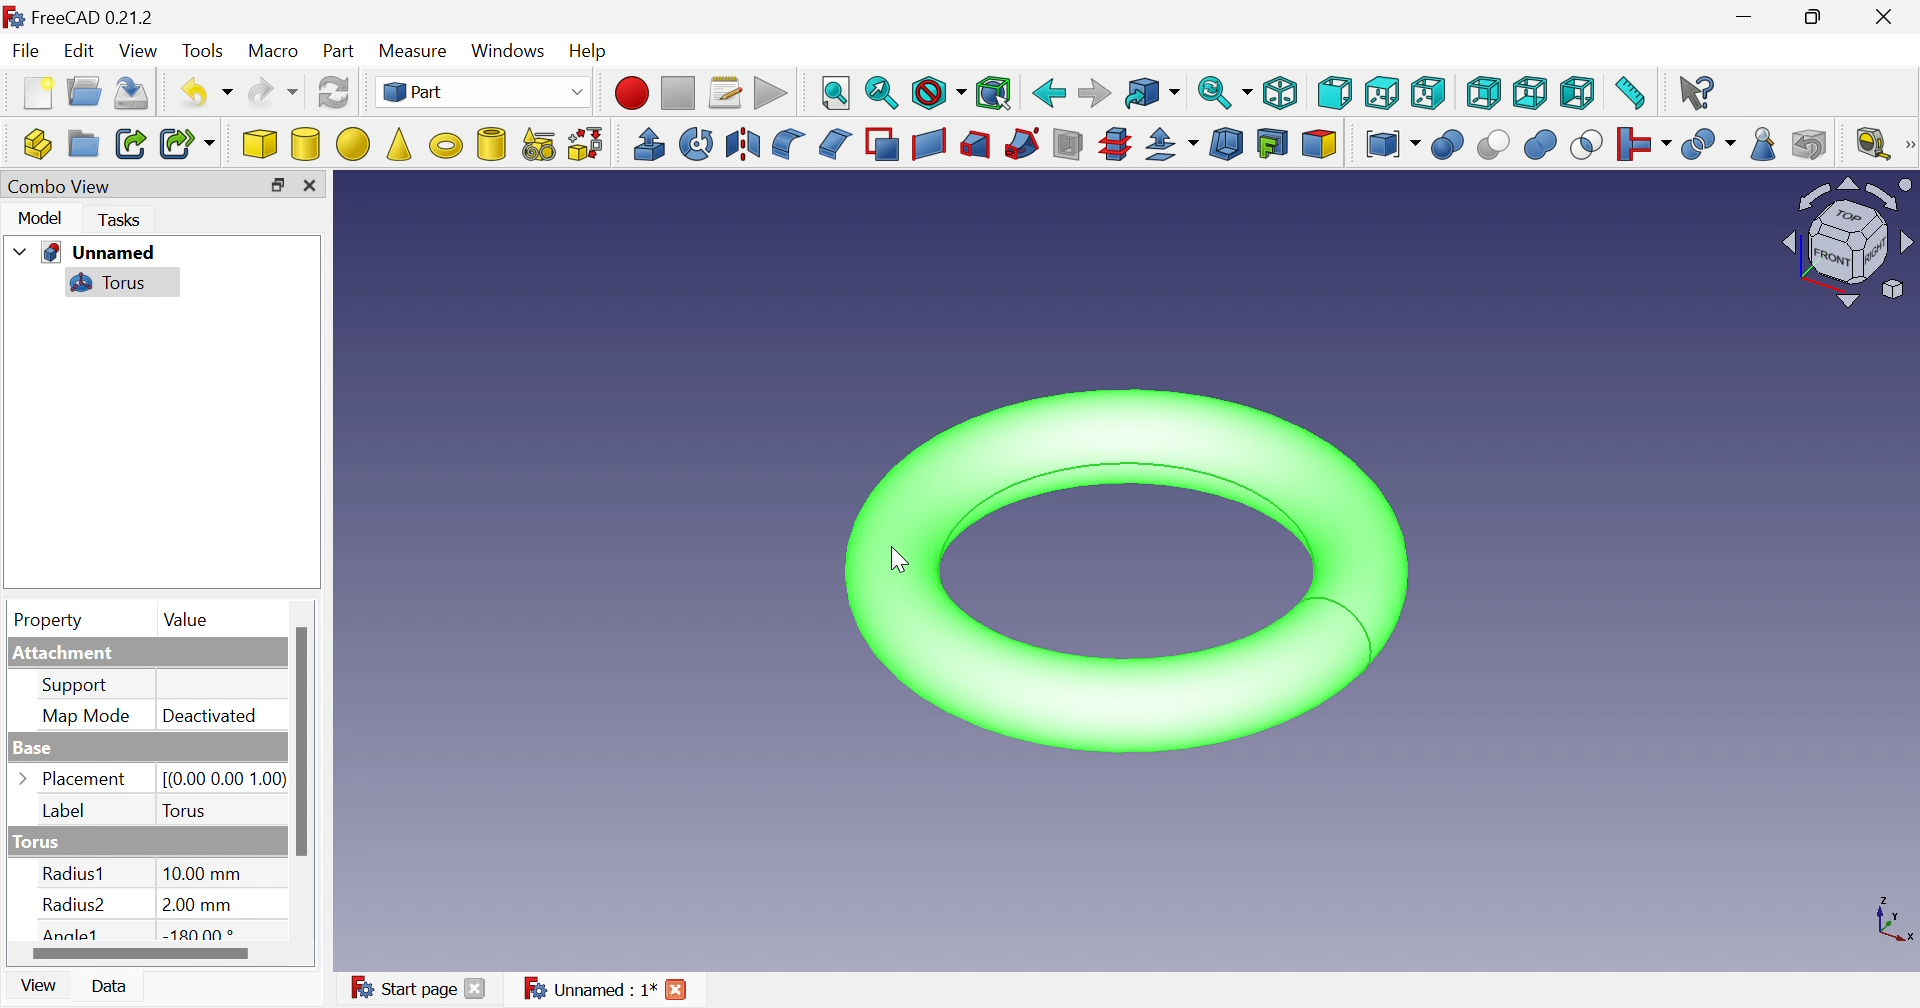 Image resolution: width=1920 pixels, height=1008 pixels. What do you see at coordinates (353, 145) in the screenshot?
I see `Sphere` at bounding box center [353, 145].